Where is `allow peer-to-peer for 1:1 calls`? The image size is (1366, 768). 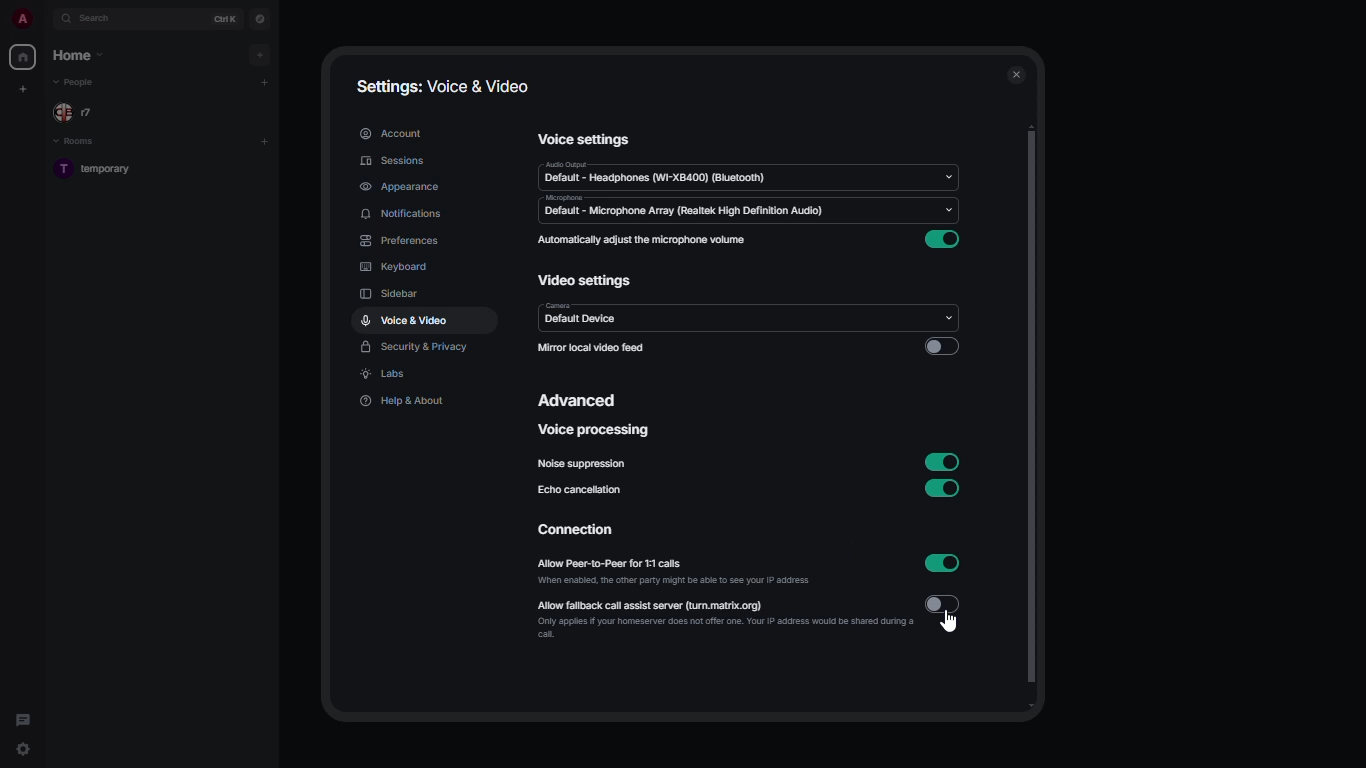 allow peer-to-peer for 1:1 calls is located at coordinates (674, 572).